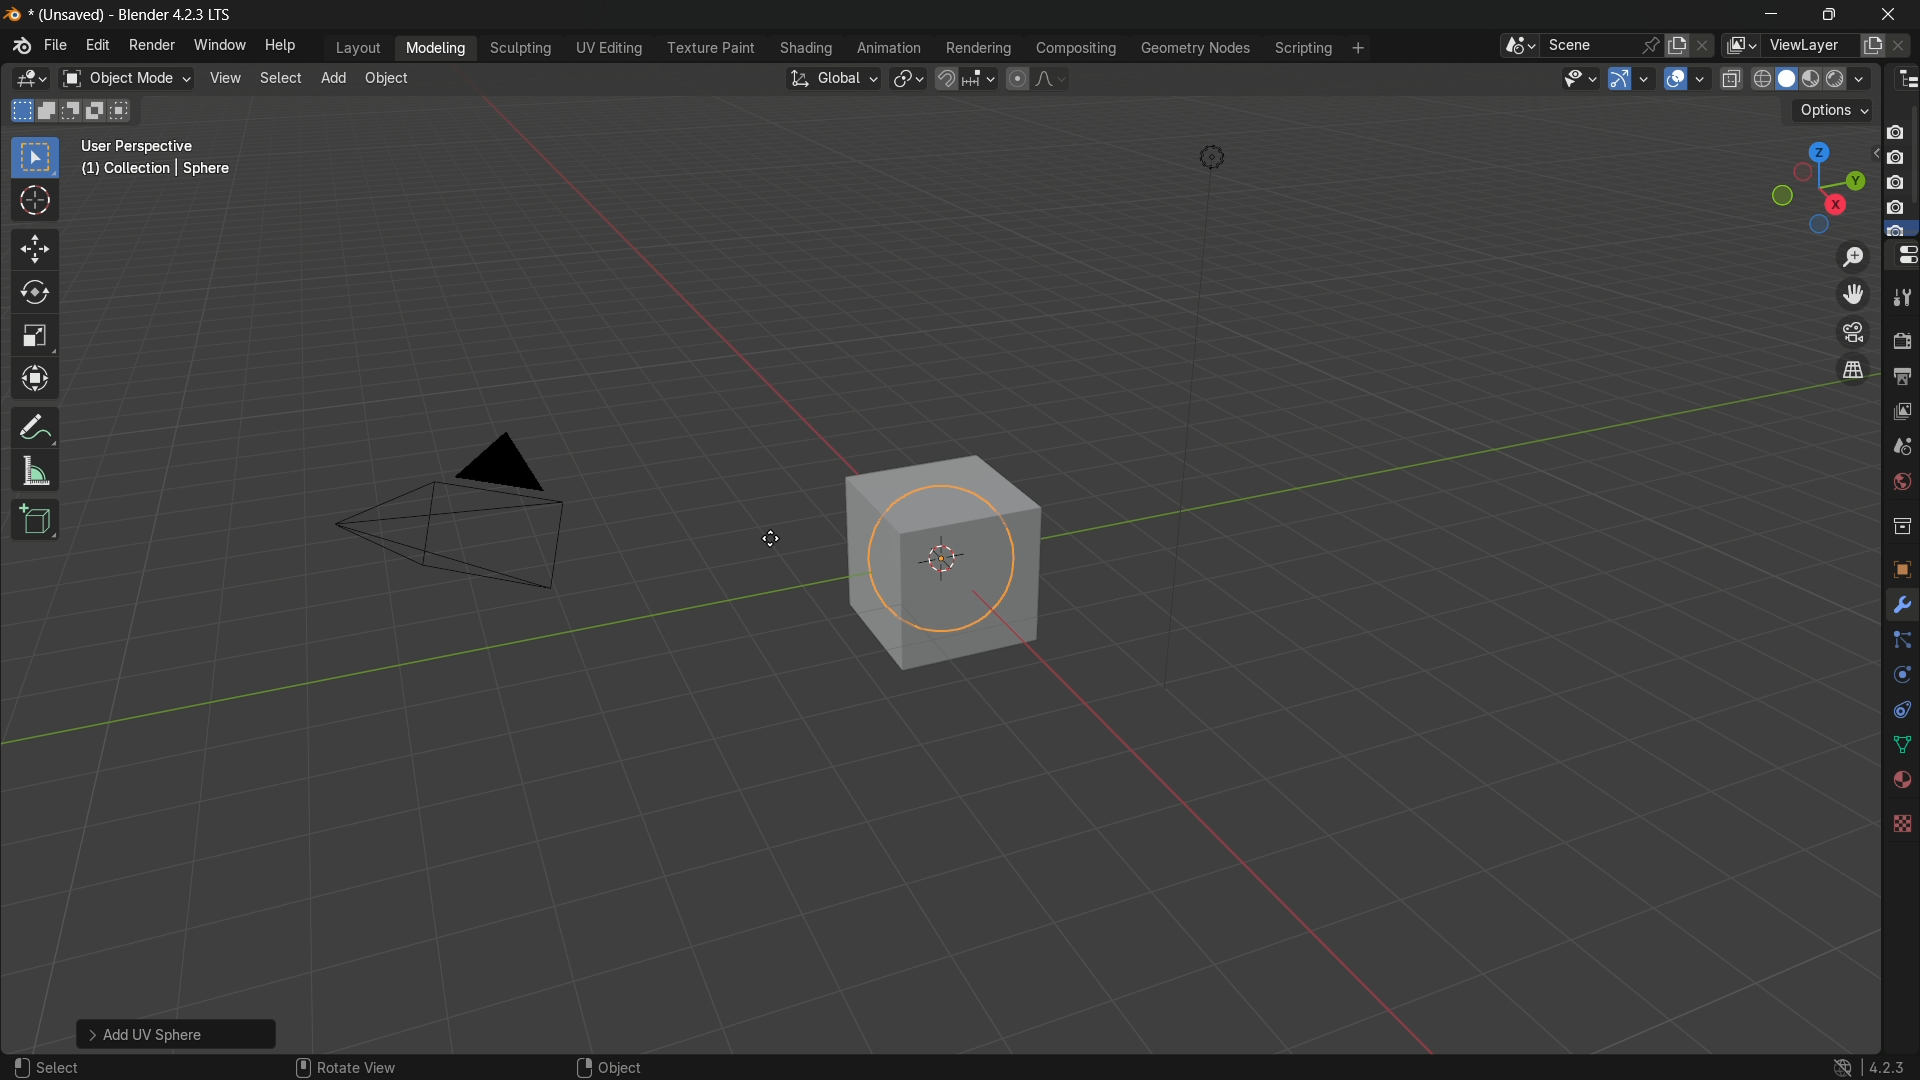 Image resolution: width=1920 pixels, height=1080 pixels. What do you see at coordinates (1848, 77) in the screenshot?
I see `render display` at bounding box center [1848, 77].